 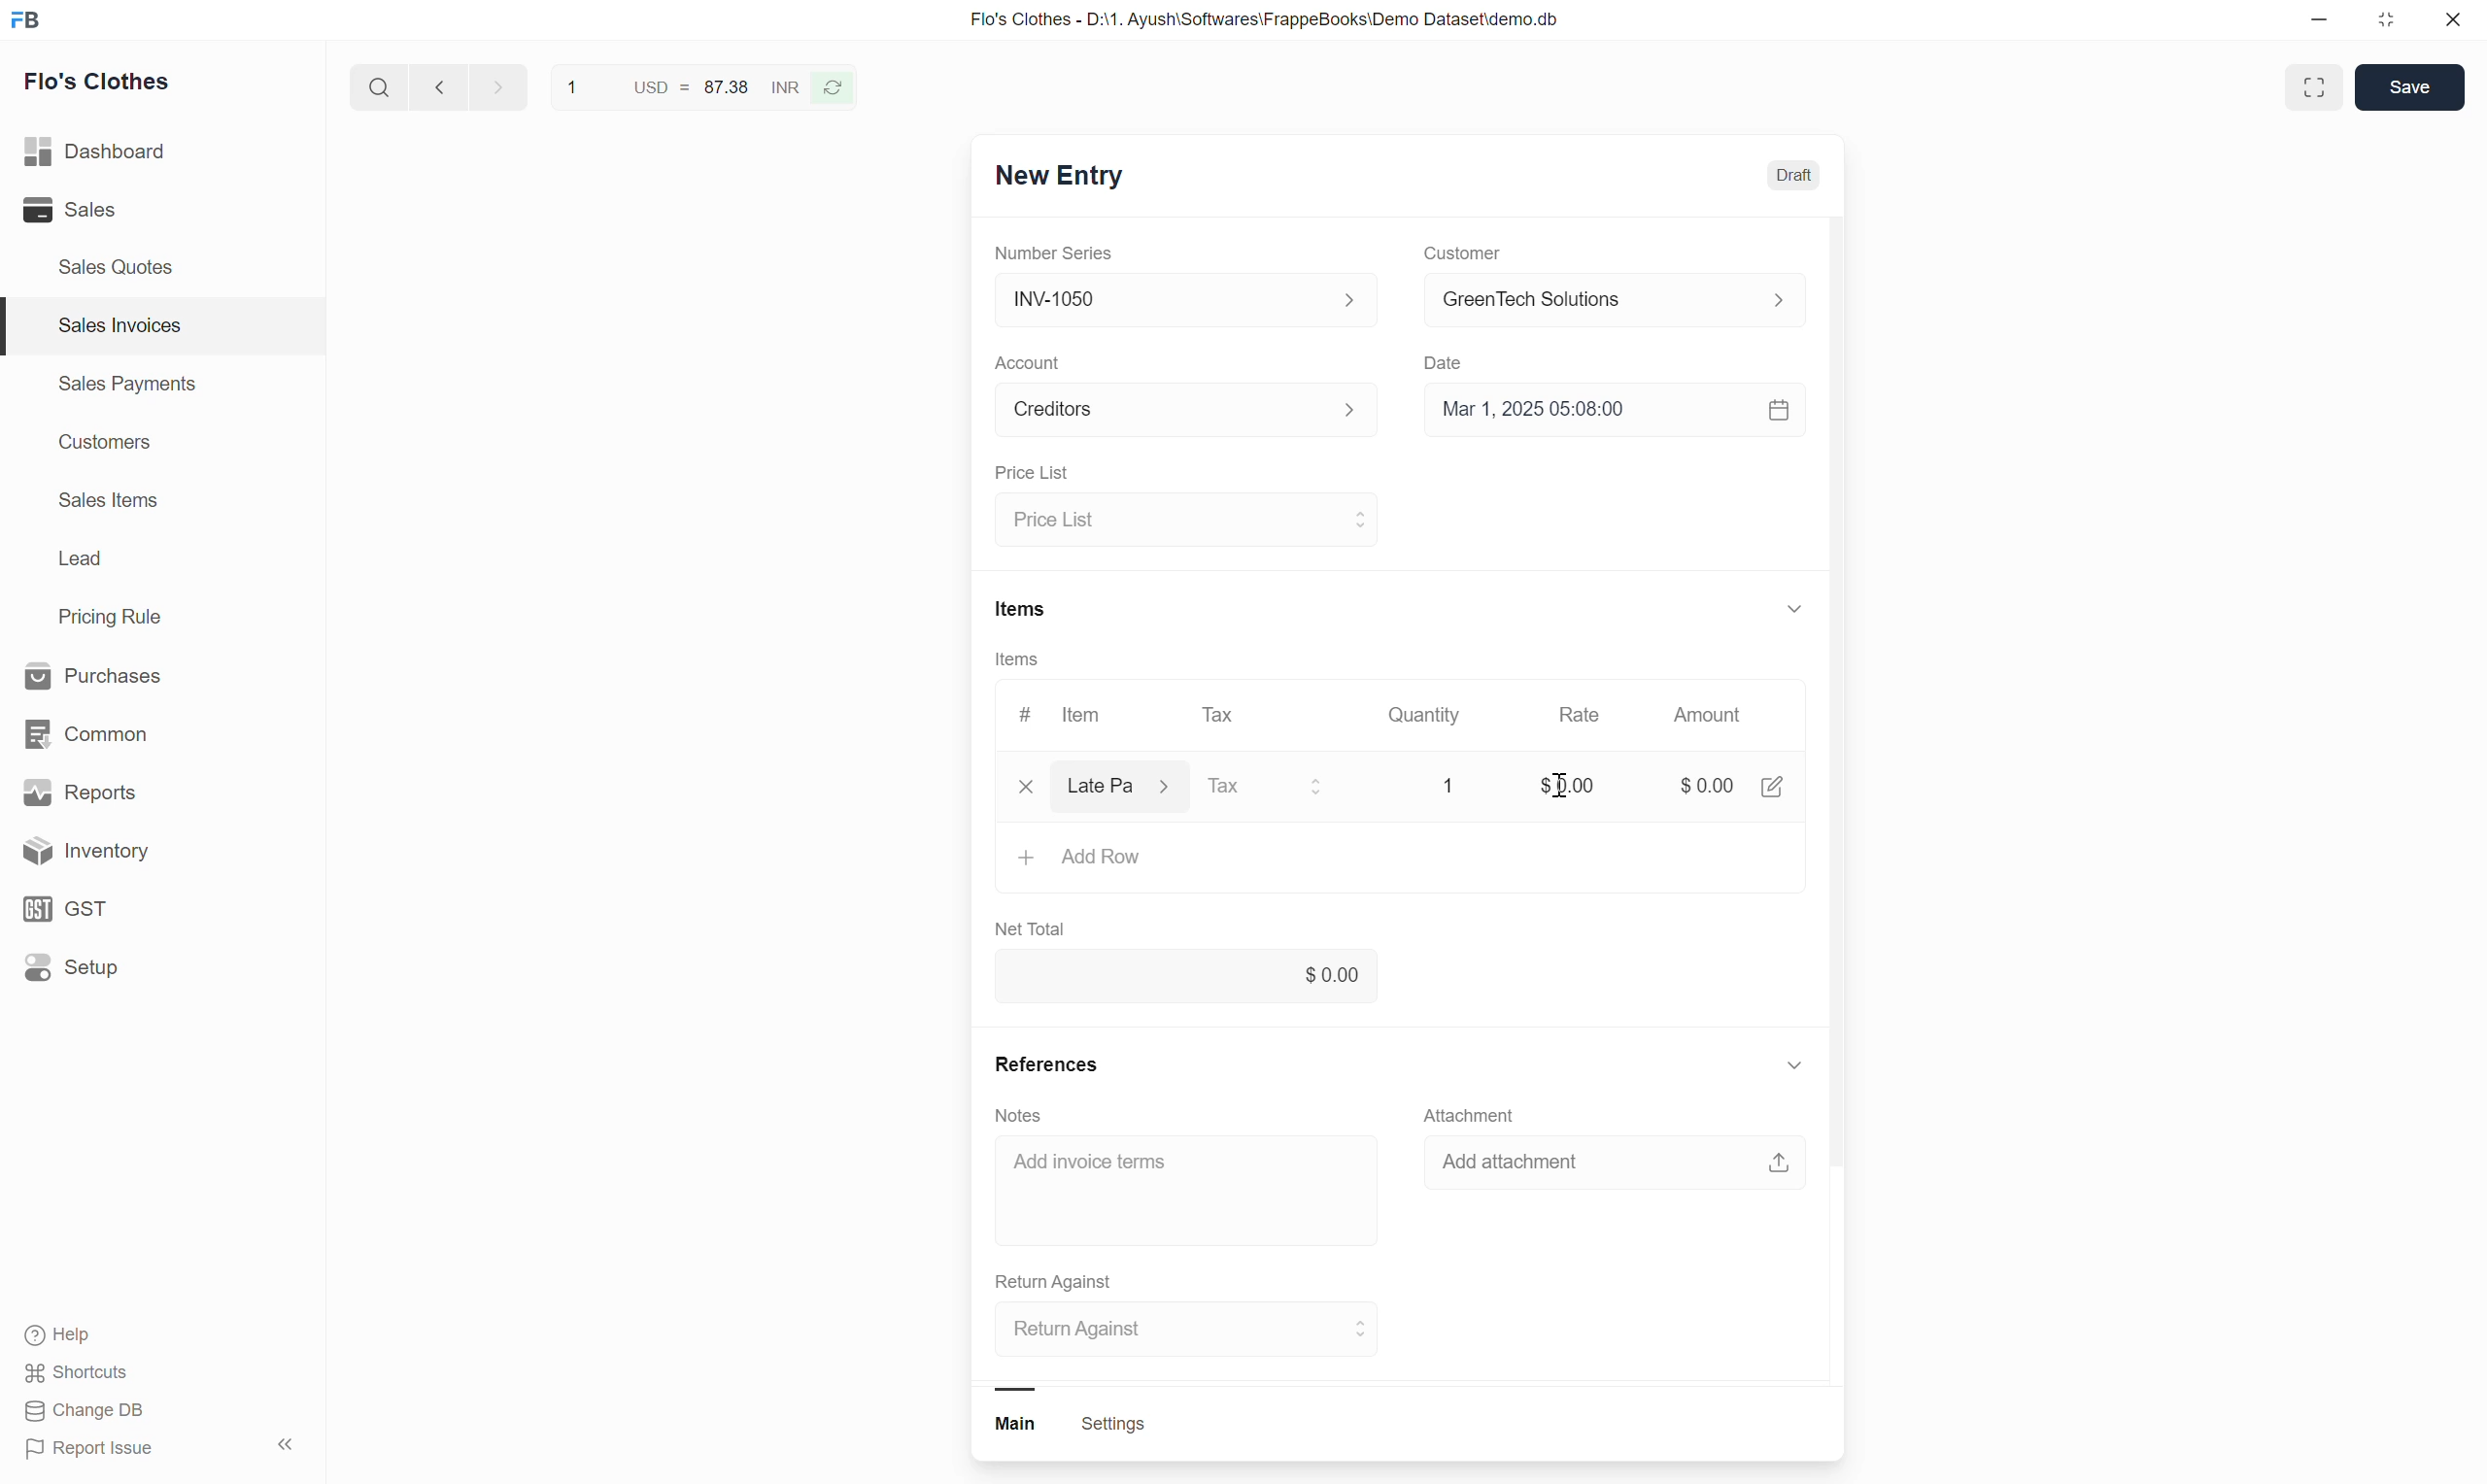 I want to click on Help, so click(x=105, y=1334).